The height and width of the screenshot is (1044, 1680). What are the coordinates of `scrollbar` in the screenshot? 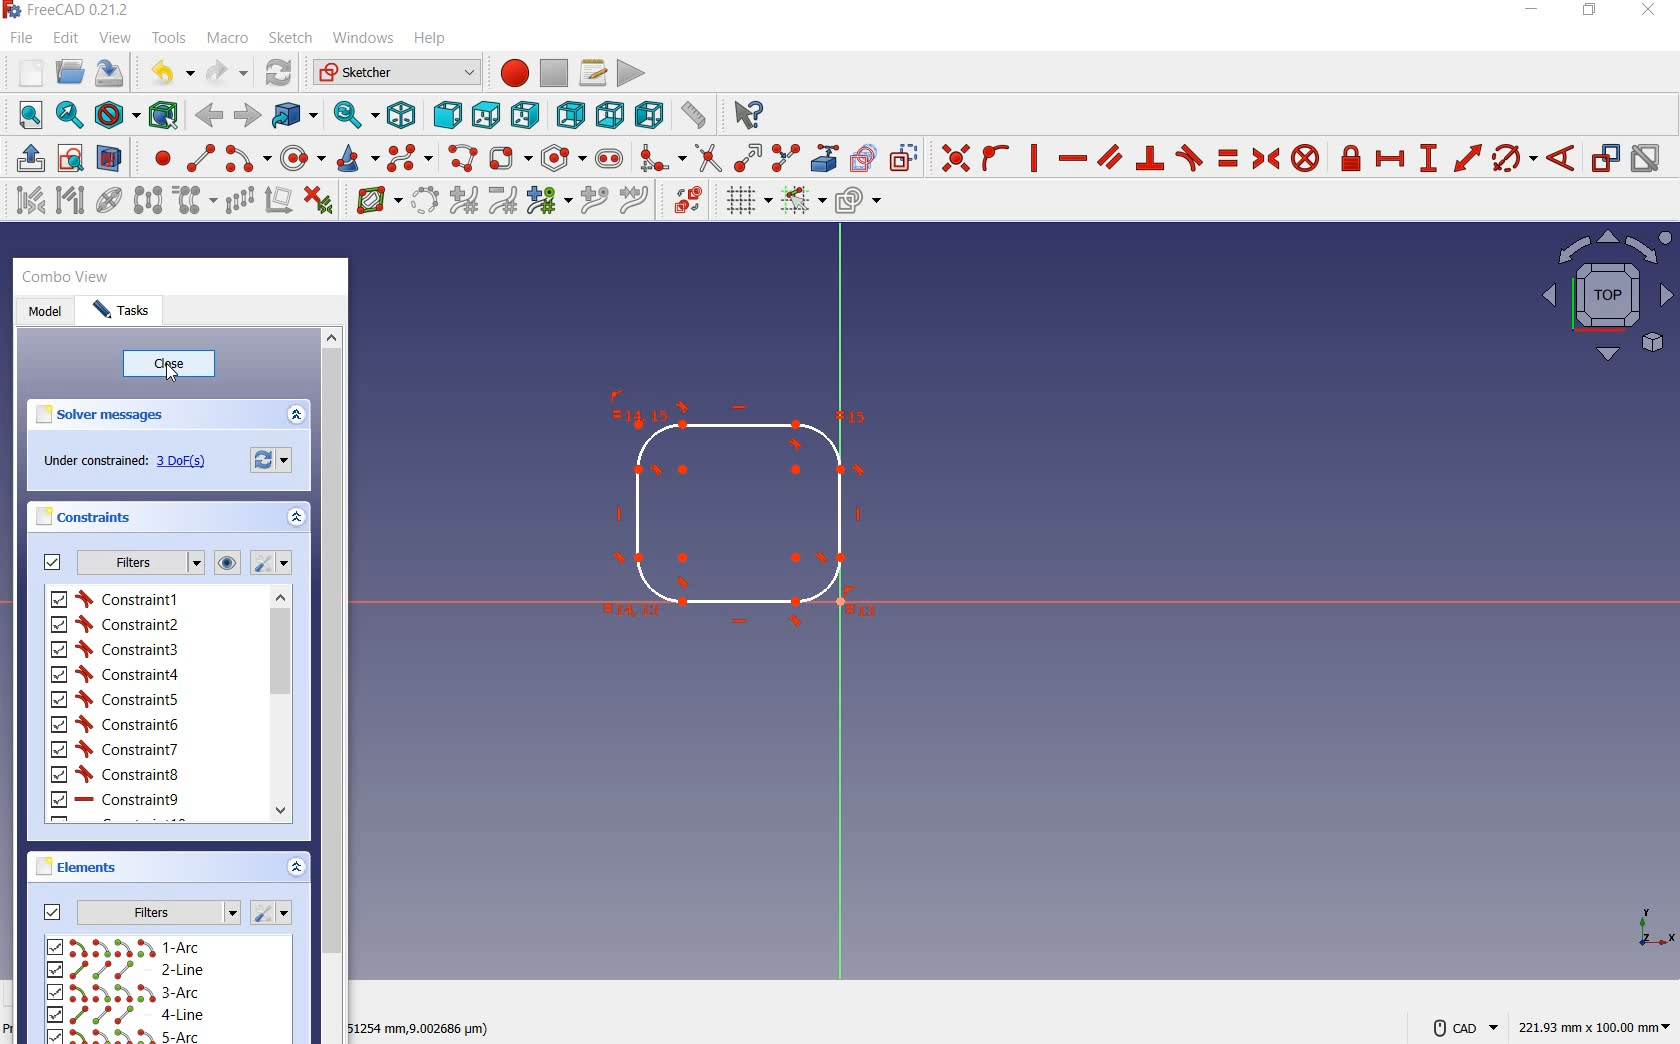 It's located at (332, 685).